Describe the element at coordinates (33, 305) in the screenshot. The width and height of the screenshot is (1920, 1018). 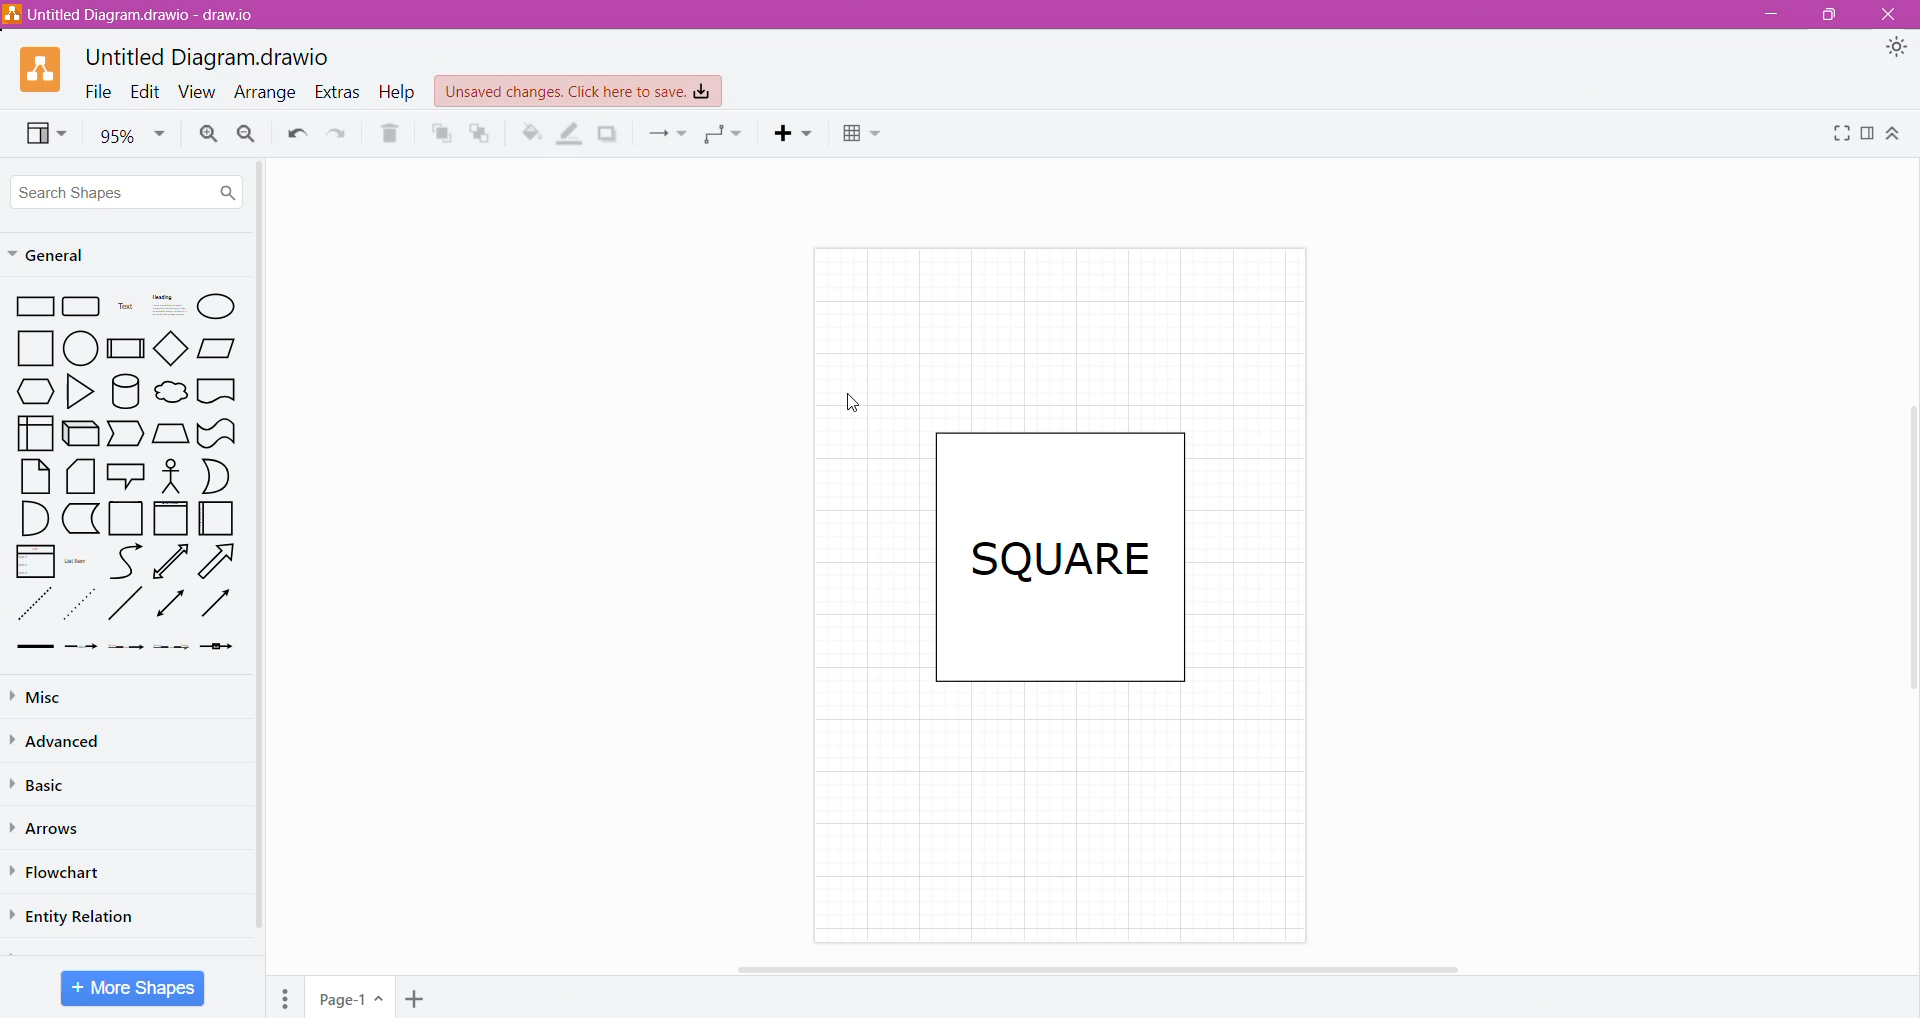
I see `Rectangle` at that location.